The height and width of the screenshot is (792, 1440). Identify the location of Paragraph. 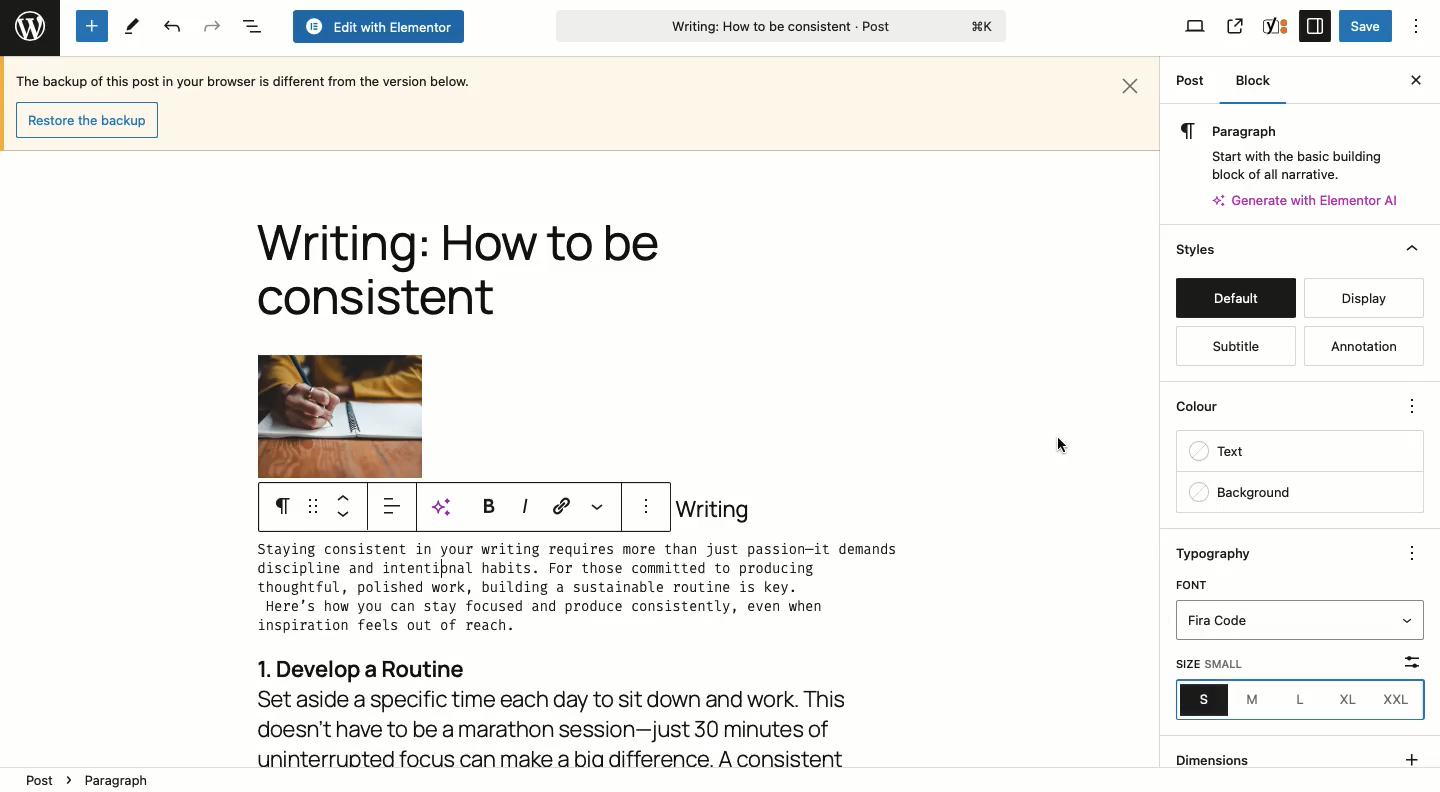
(123, 778).